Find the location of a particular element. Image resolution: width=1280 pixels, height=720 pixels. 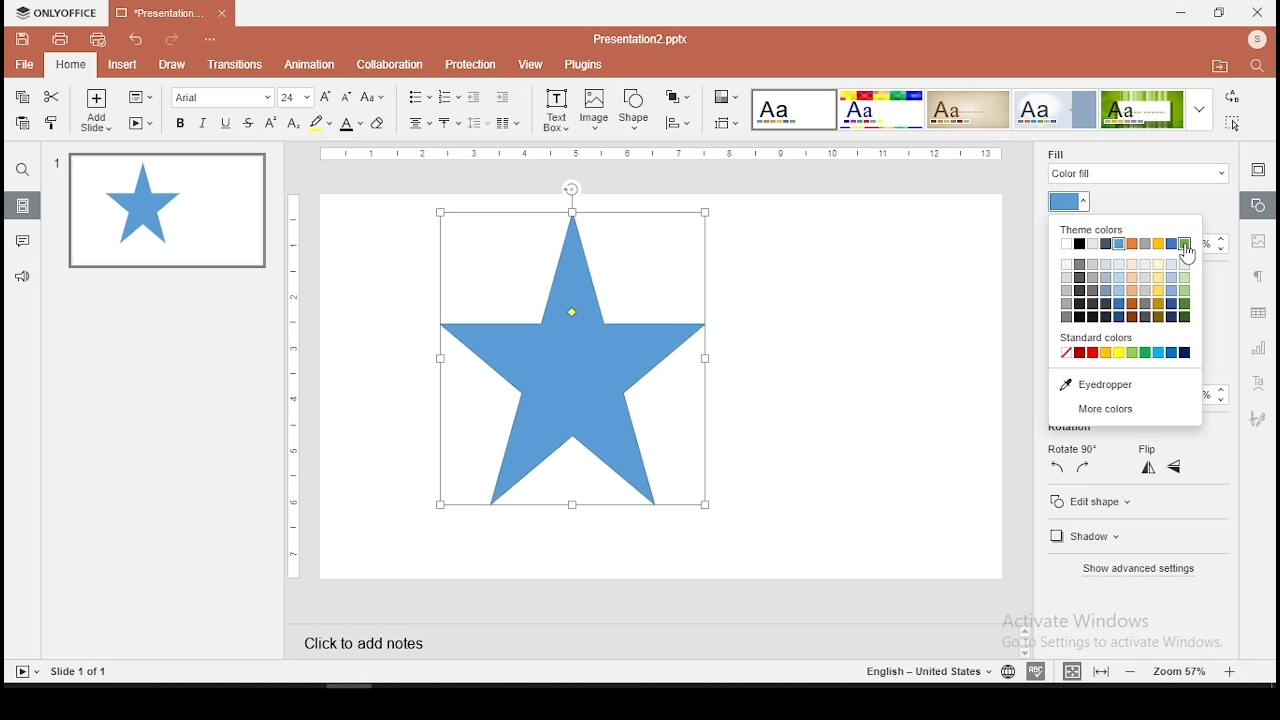

find is located at coordinates (1261, 68).